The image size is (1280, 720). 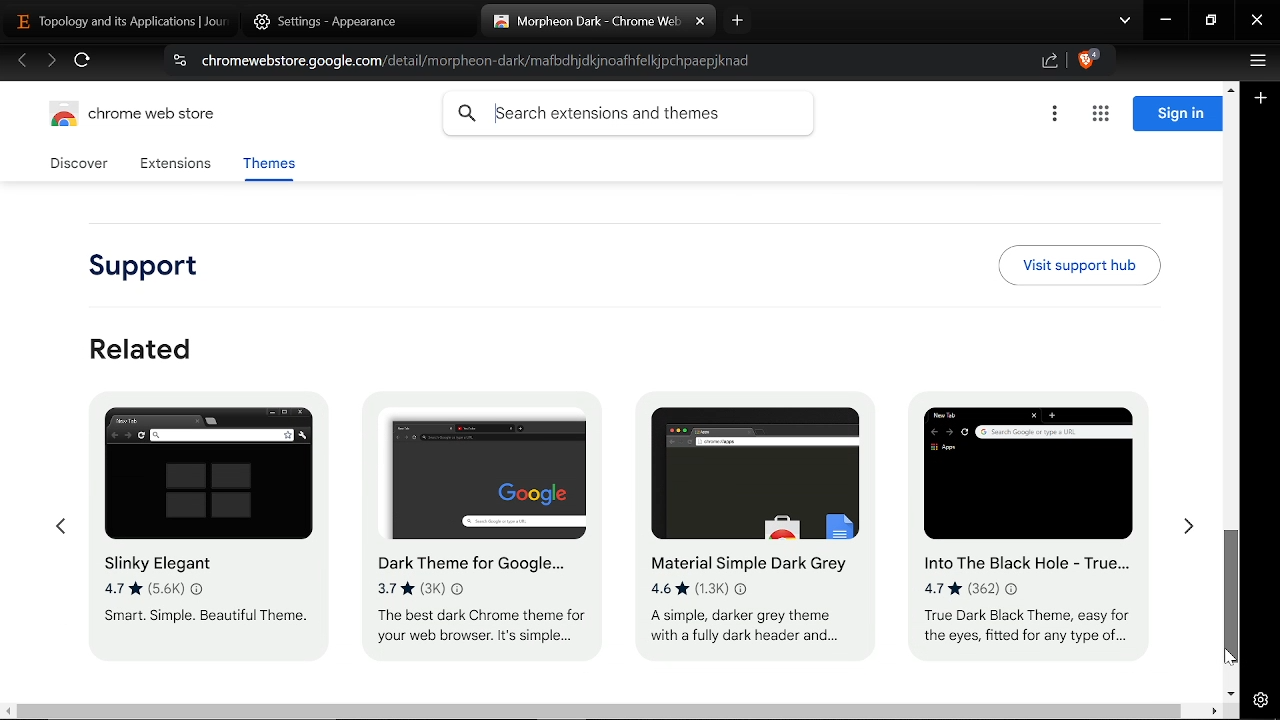 I want to click on Options, so click(x=1054, y=115).